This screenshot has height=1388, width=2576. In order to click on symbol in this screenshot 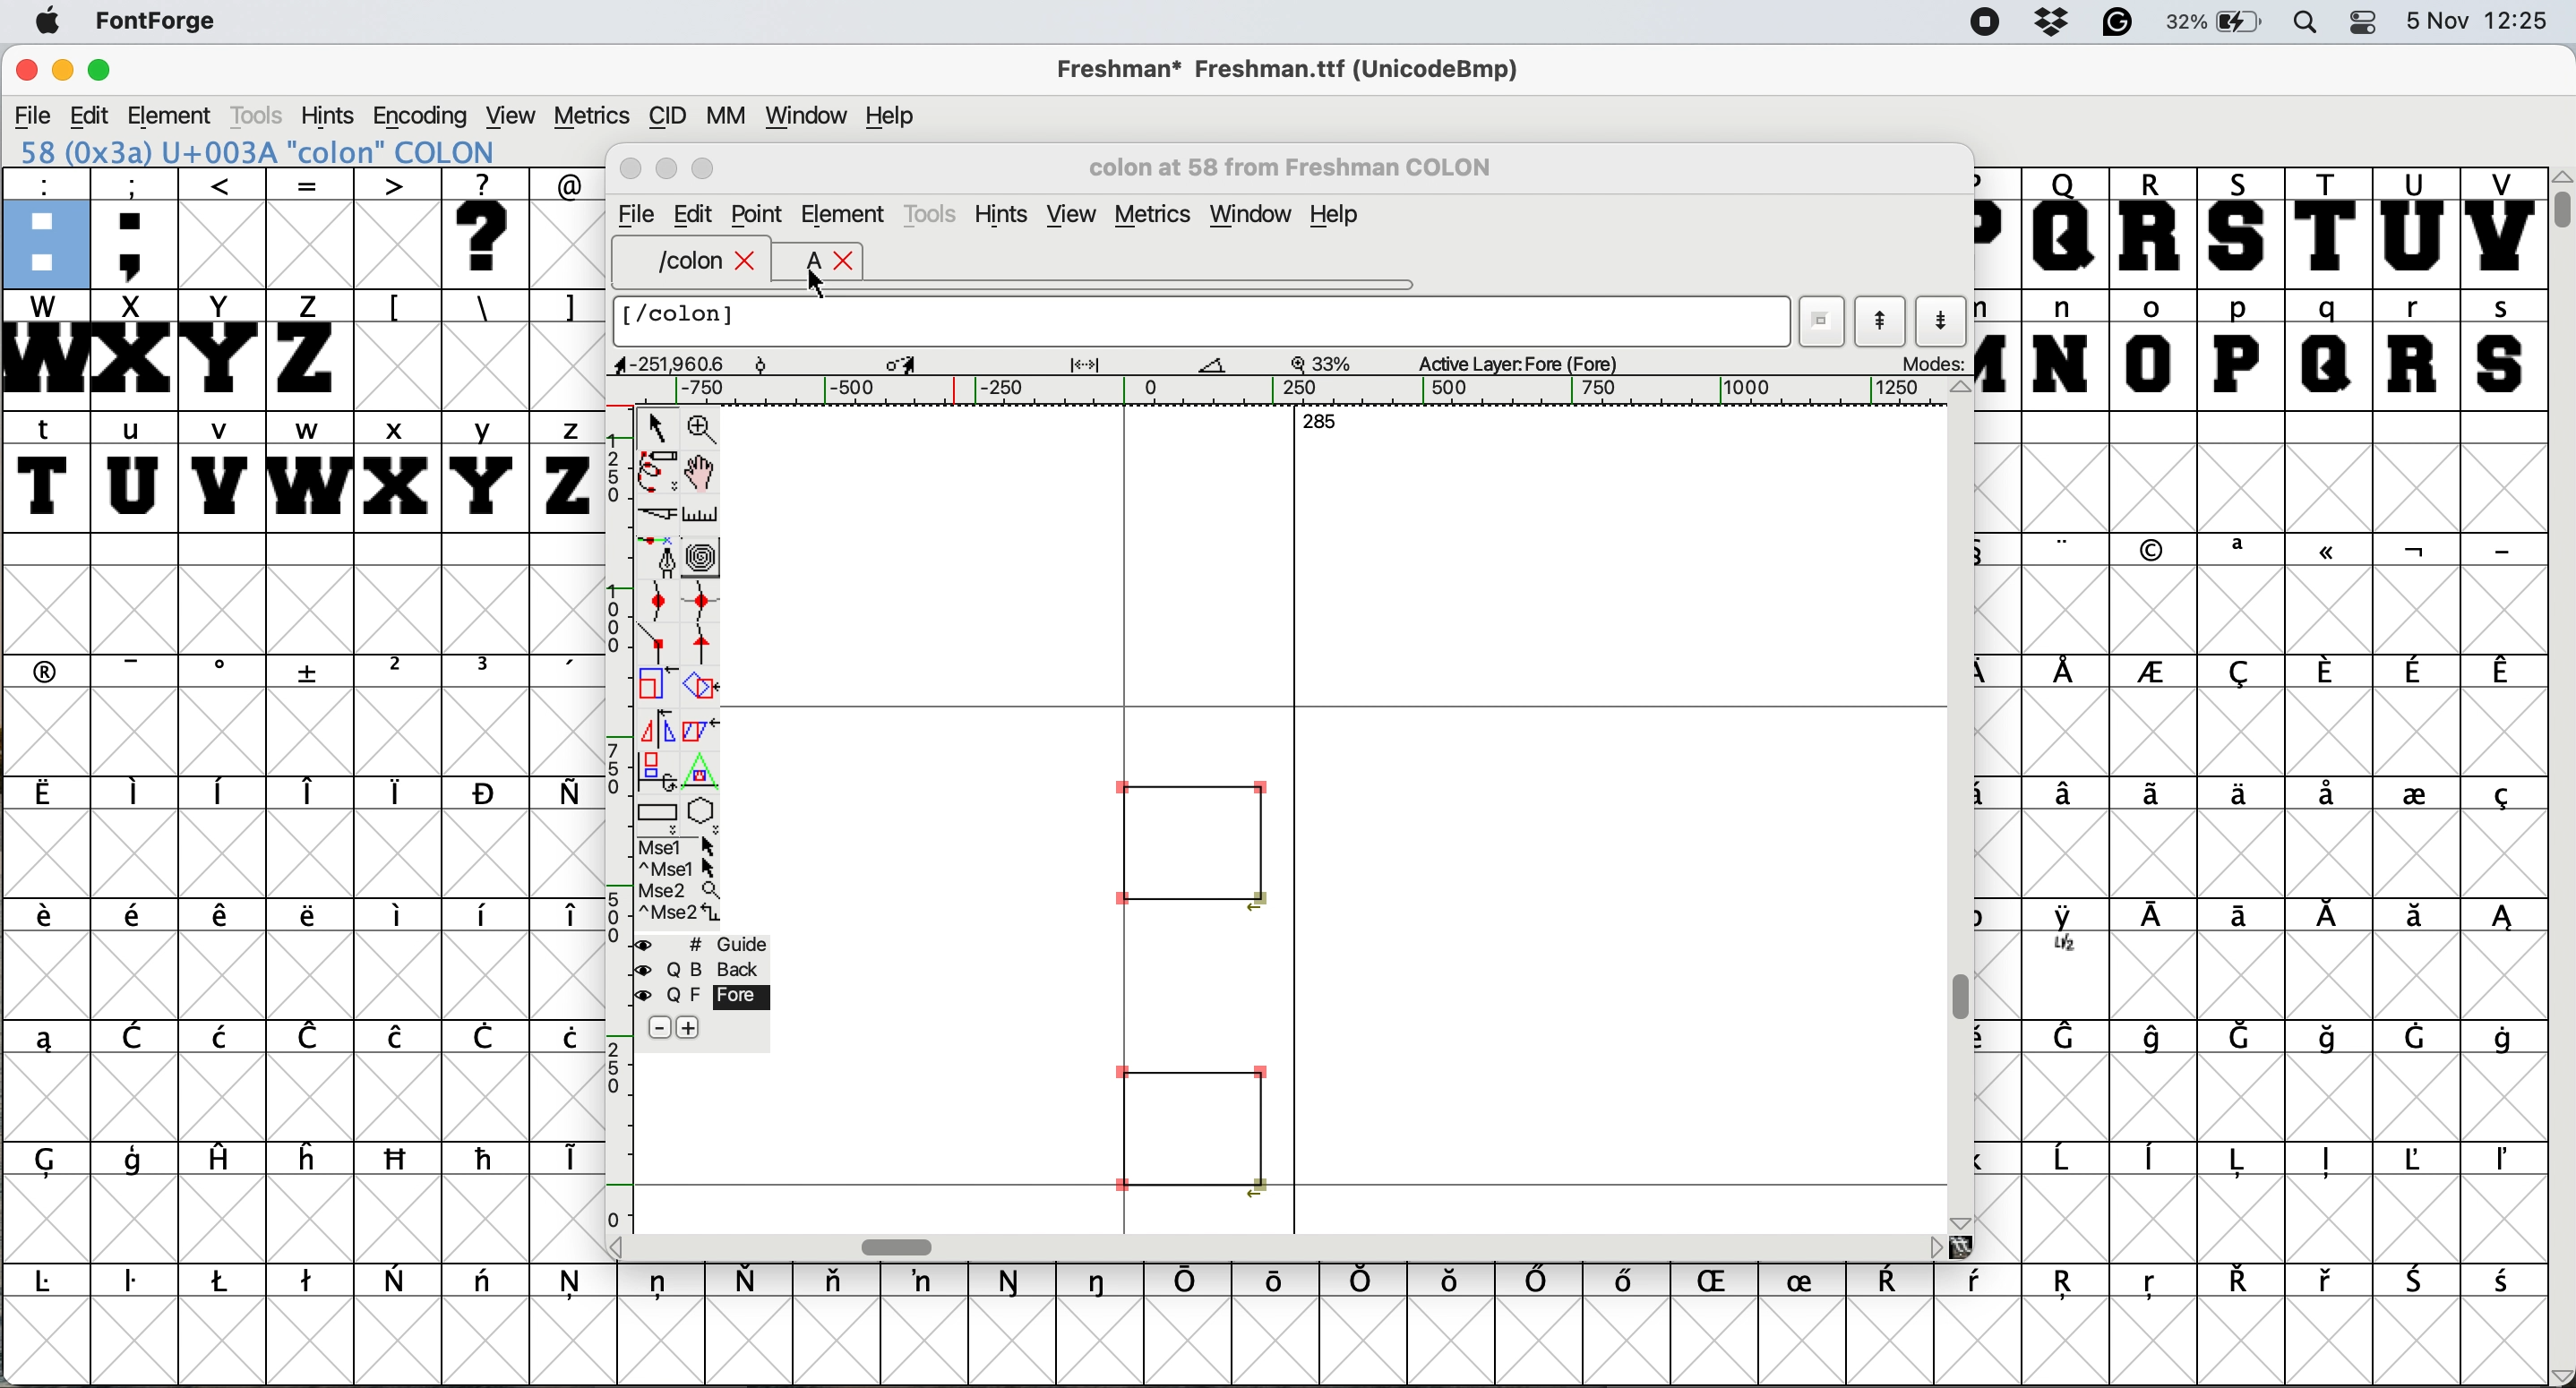, I will do `click(2234, 793)`.